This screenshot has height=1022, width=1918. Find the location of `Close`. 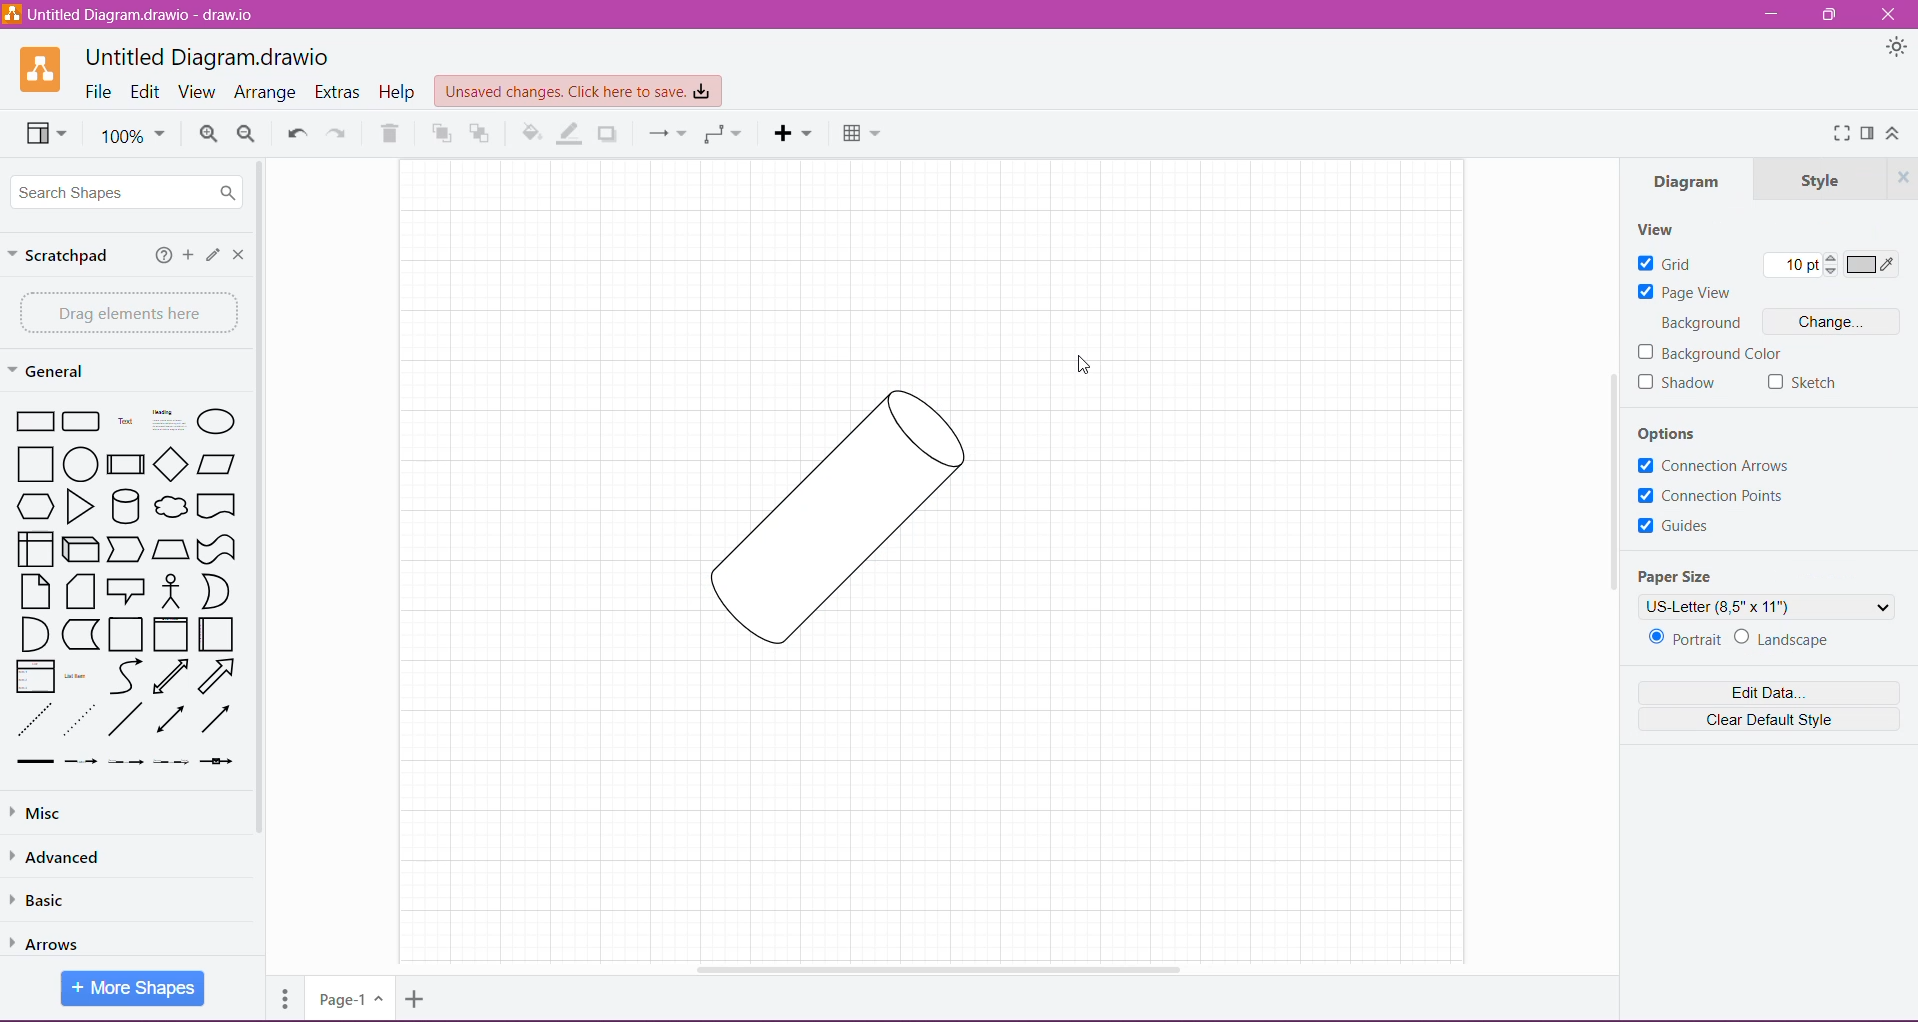

Close is located at coordinates (239, 254).